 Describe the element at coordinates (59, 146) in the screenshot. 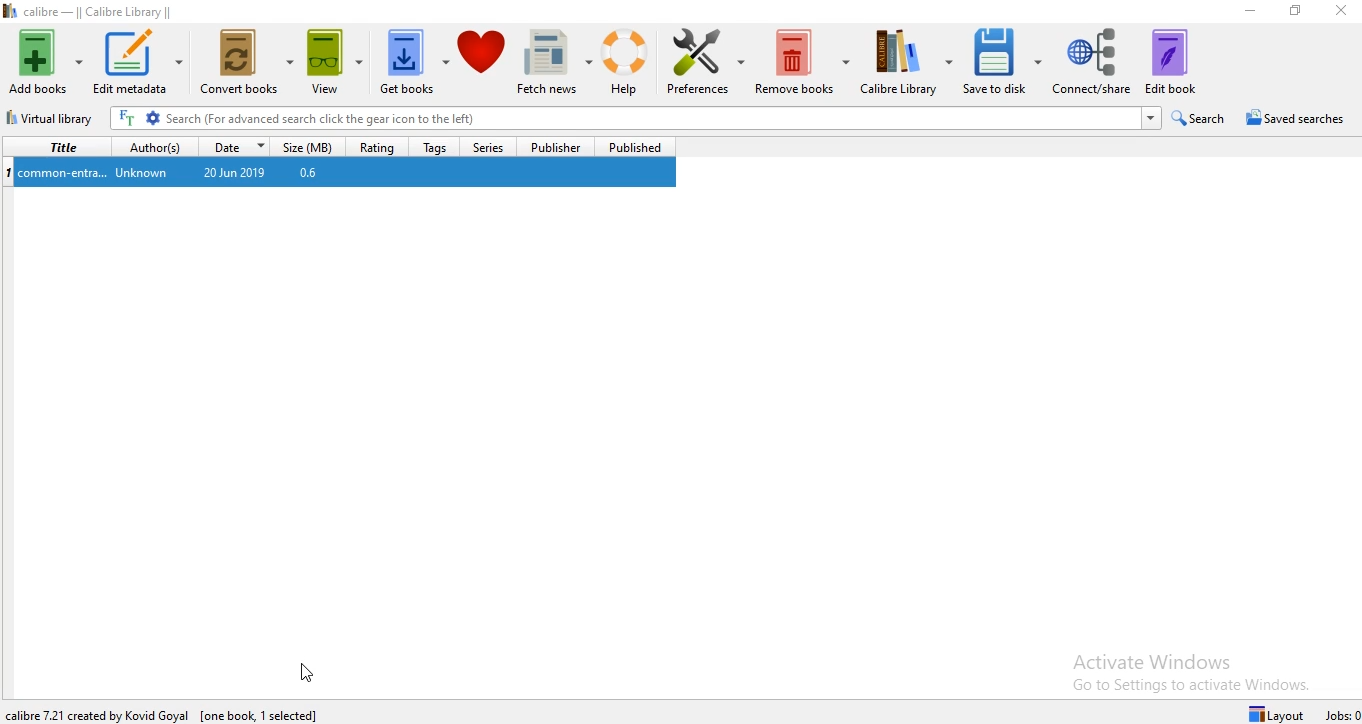

I see `Title` at that location.